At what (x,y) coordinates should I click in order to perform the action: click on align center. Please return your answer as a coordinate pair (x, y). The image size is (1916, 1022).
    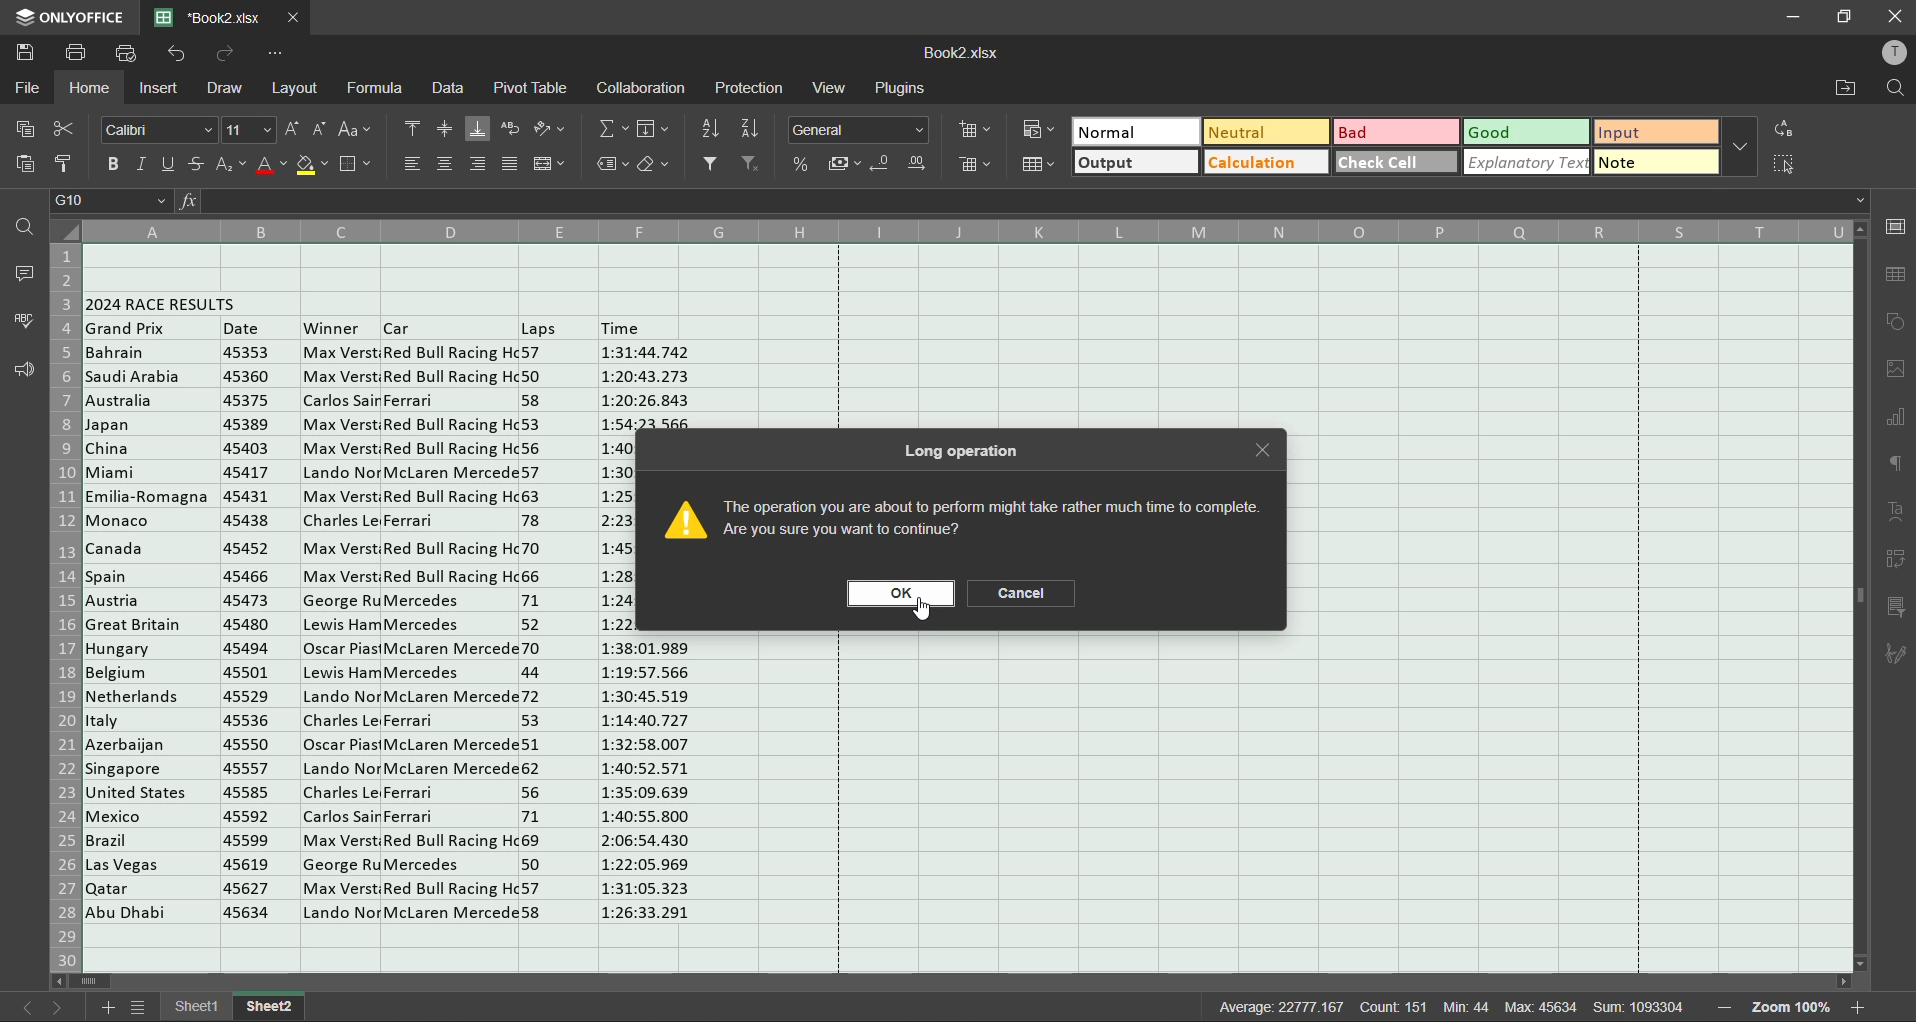
    Looking at the image, I should click on (443, 164).